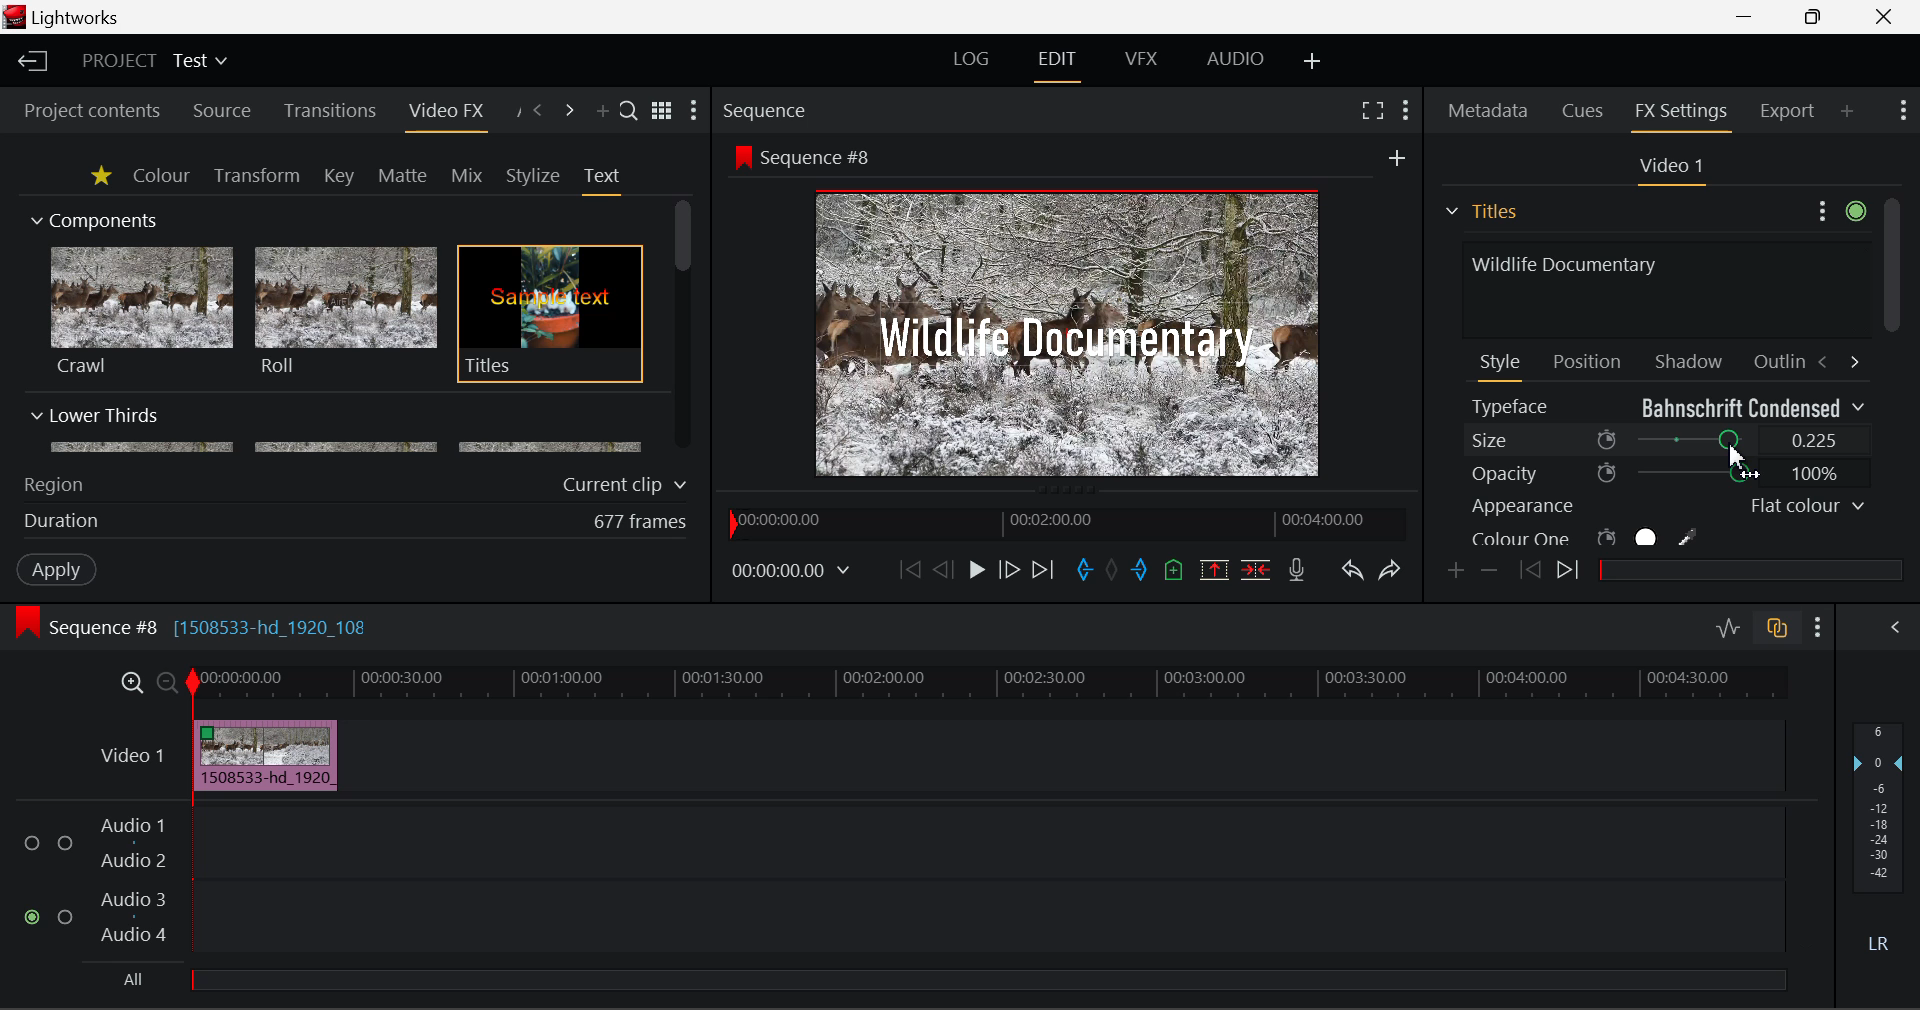  What do you see at coordinates (1746, 14) in the screenshot?
I see `Restore Down` at bounding box center [1746, 14].